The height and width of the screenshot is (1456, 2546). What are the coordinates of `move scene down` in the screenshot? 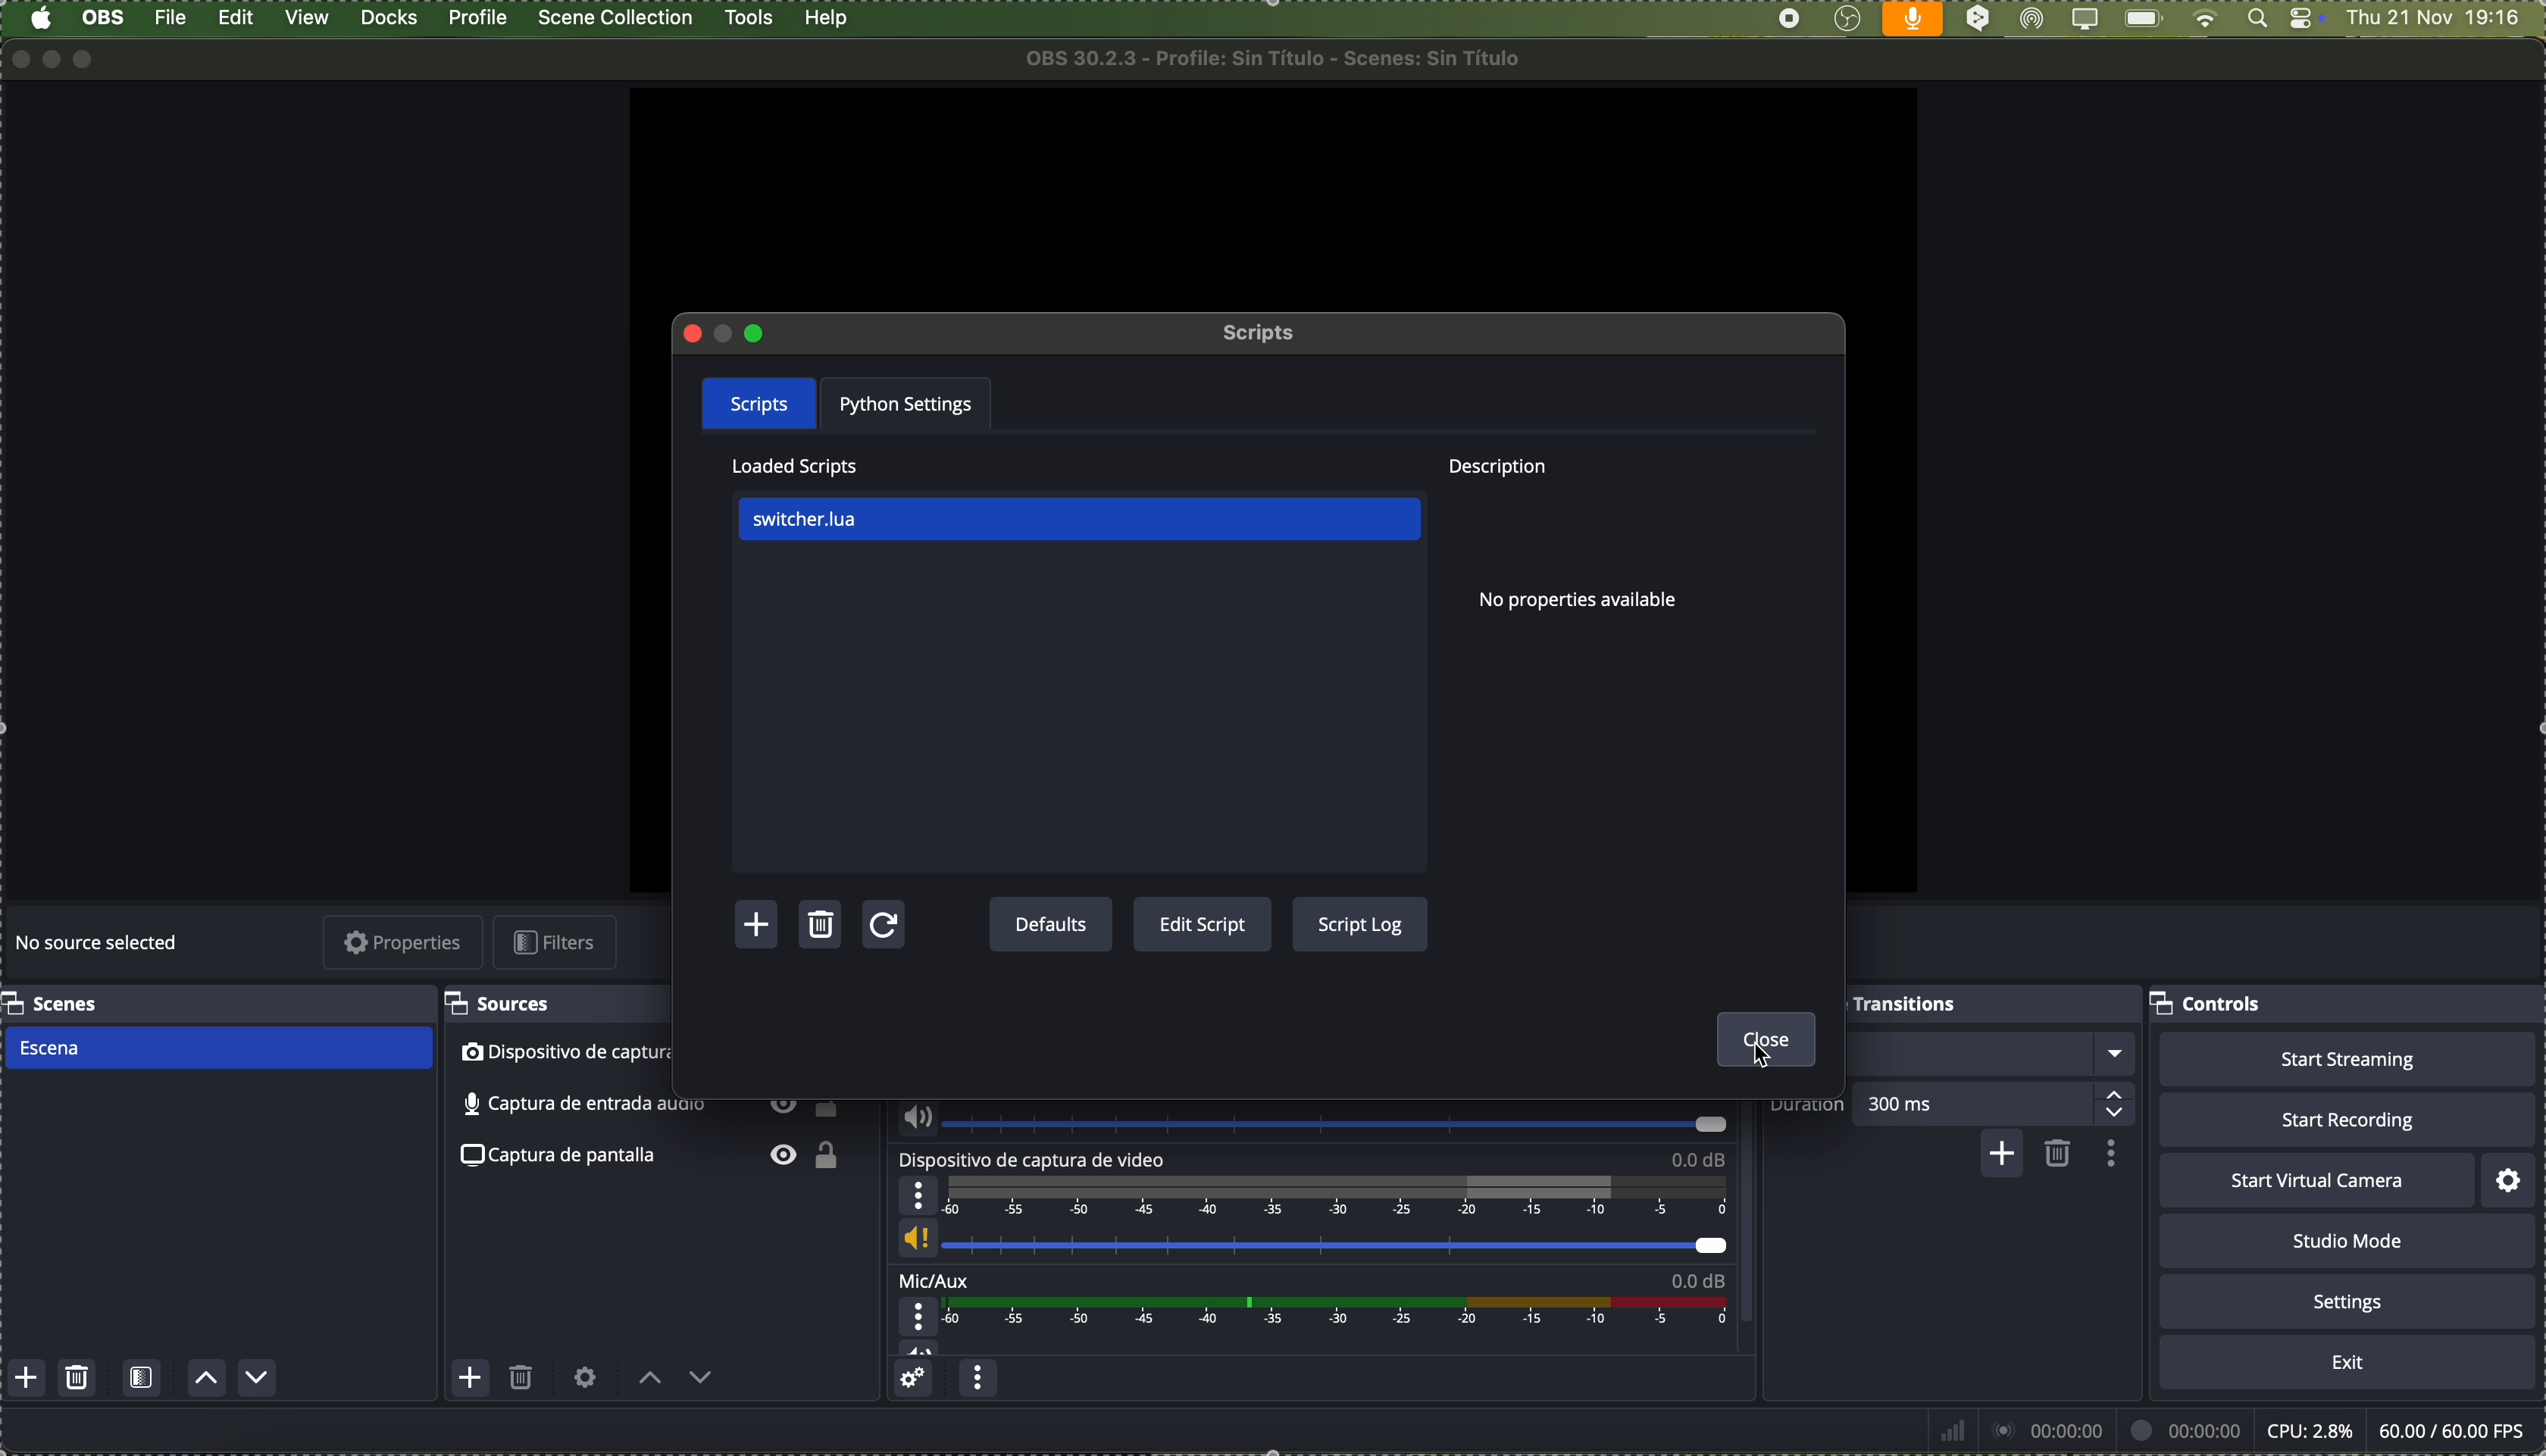 It's located at (258, 1378).